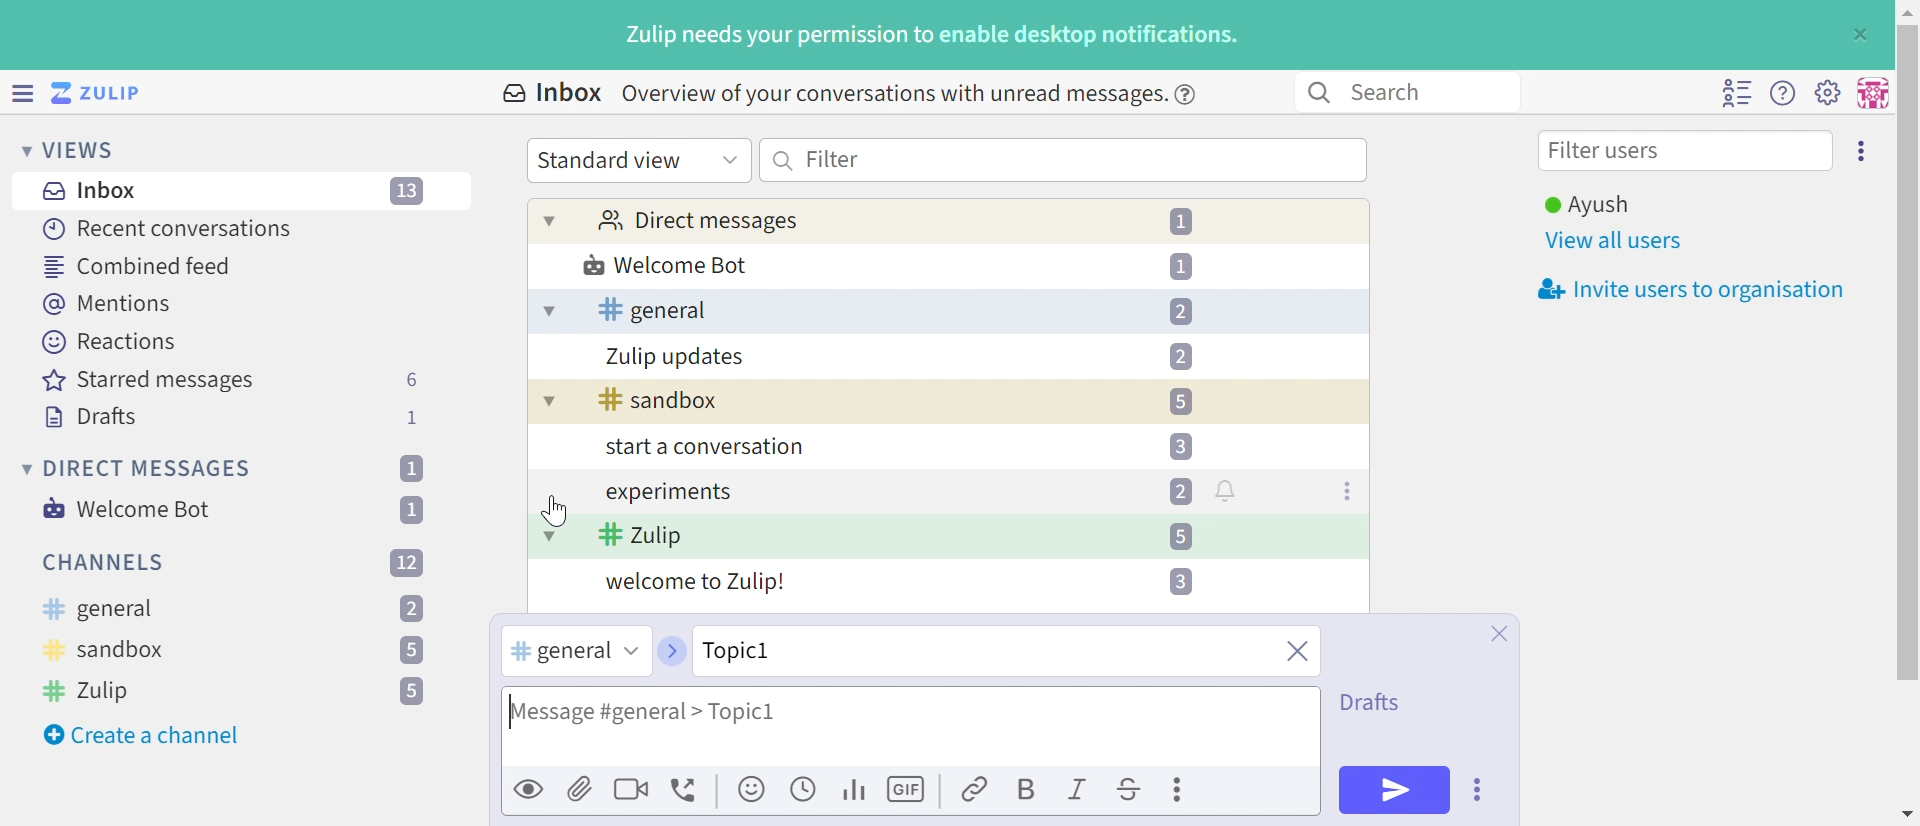 This screenshot has height=826, width=1920. What do you see at coordinates (667, 493) in the screenshot?
I see `experiments` at bounding box center [667, 493].